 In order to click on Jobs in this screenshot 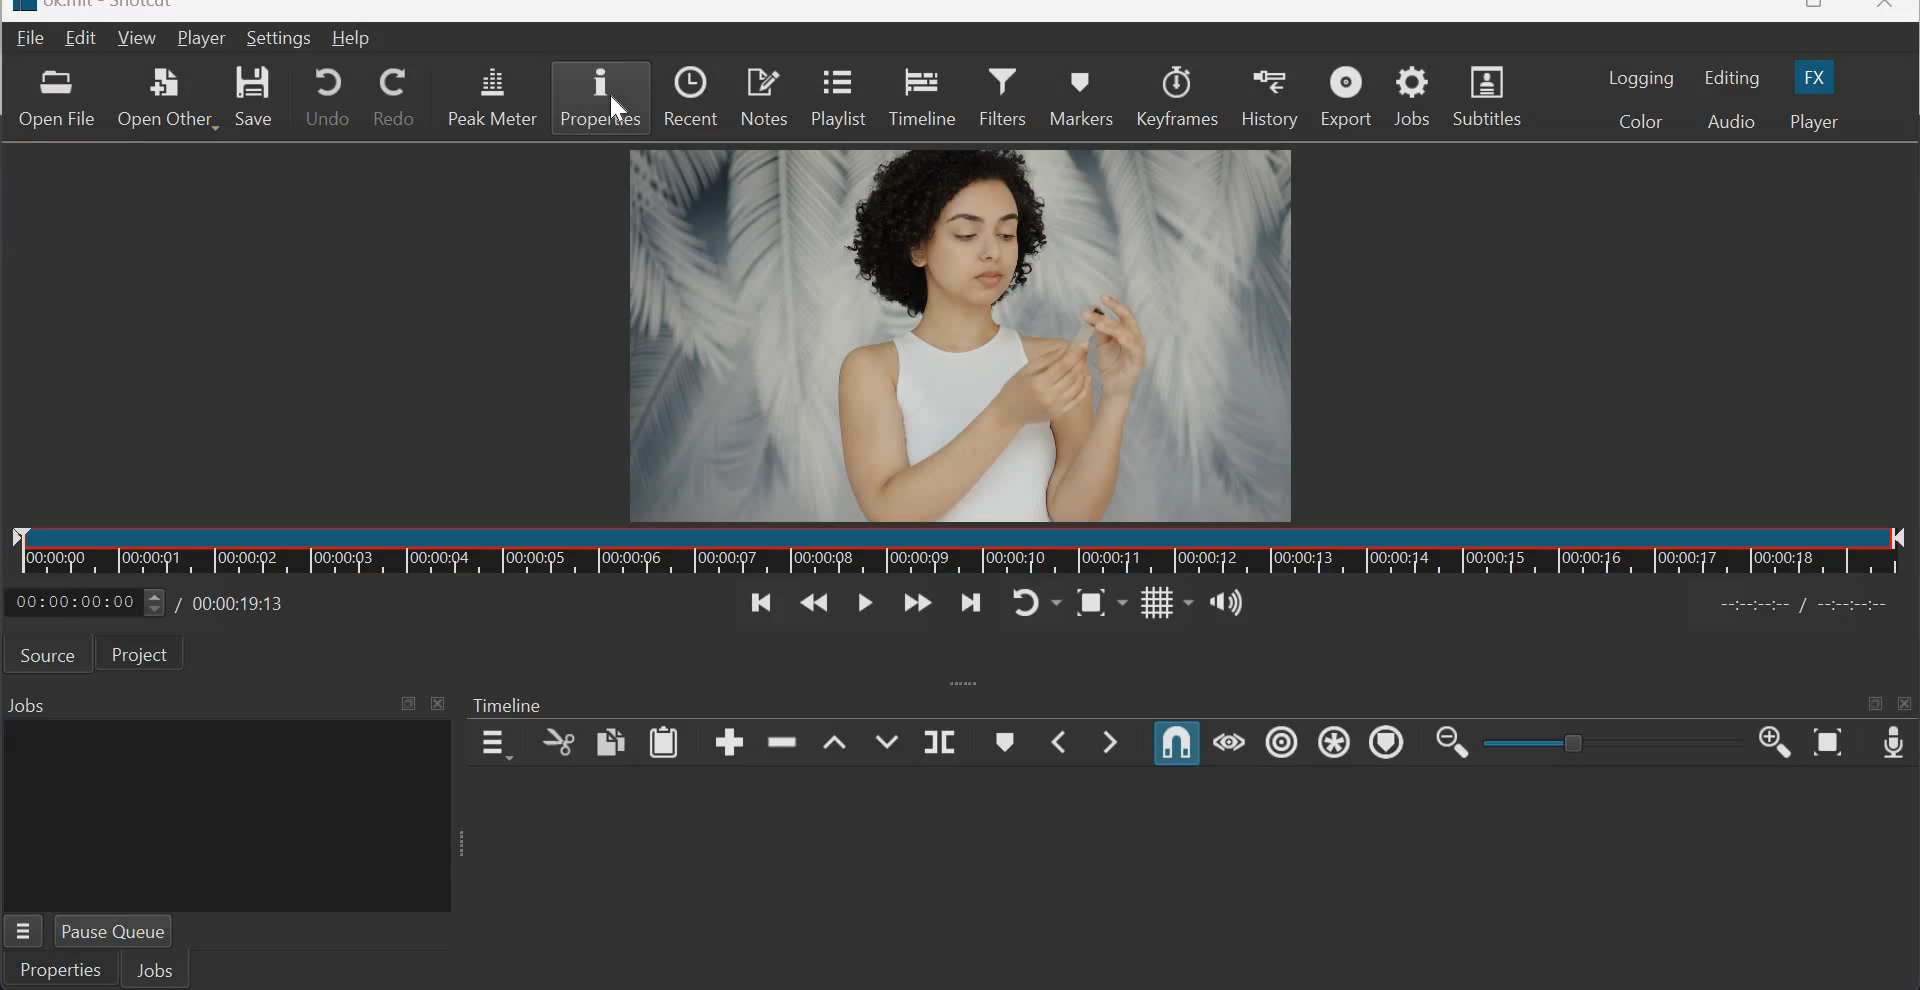, I will do `click(31, 705)`.